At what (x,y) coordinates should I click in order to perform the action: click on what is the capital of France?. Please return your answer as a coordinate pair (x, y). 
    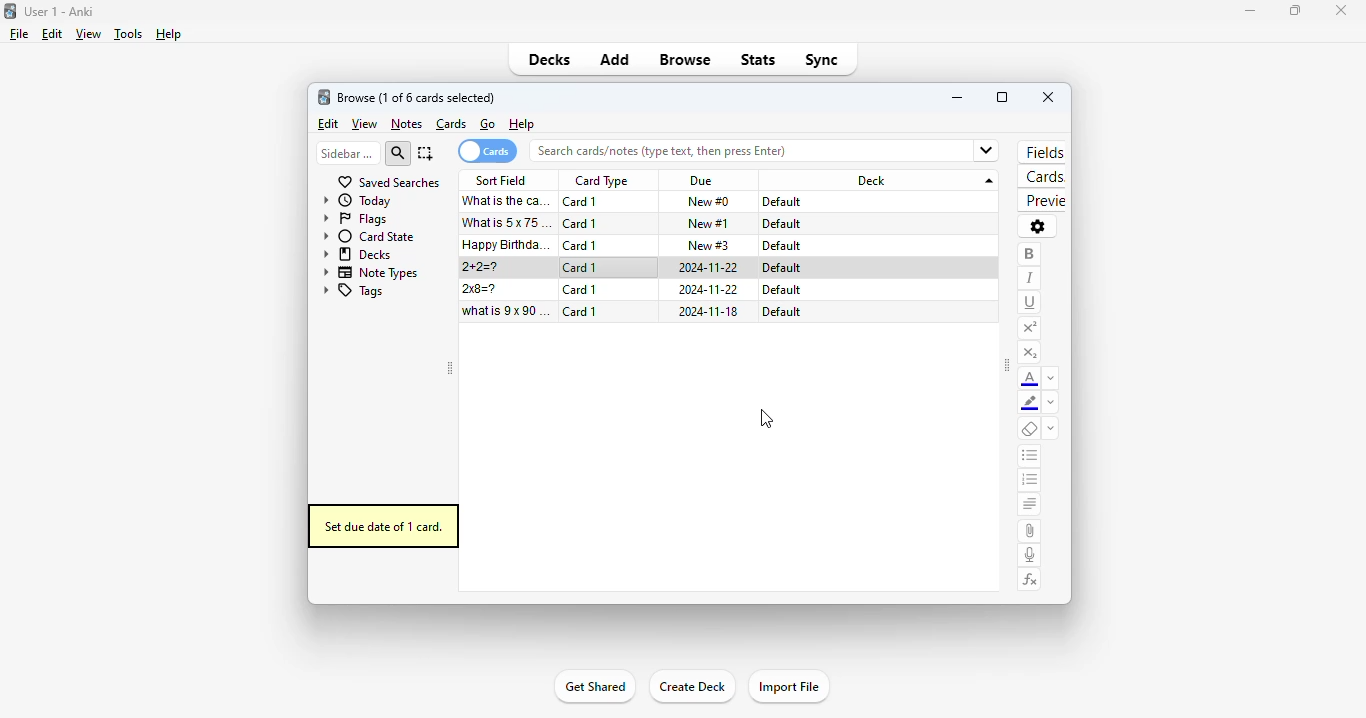
    Looking at the image, I should click on (506, 201).